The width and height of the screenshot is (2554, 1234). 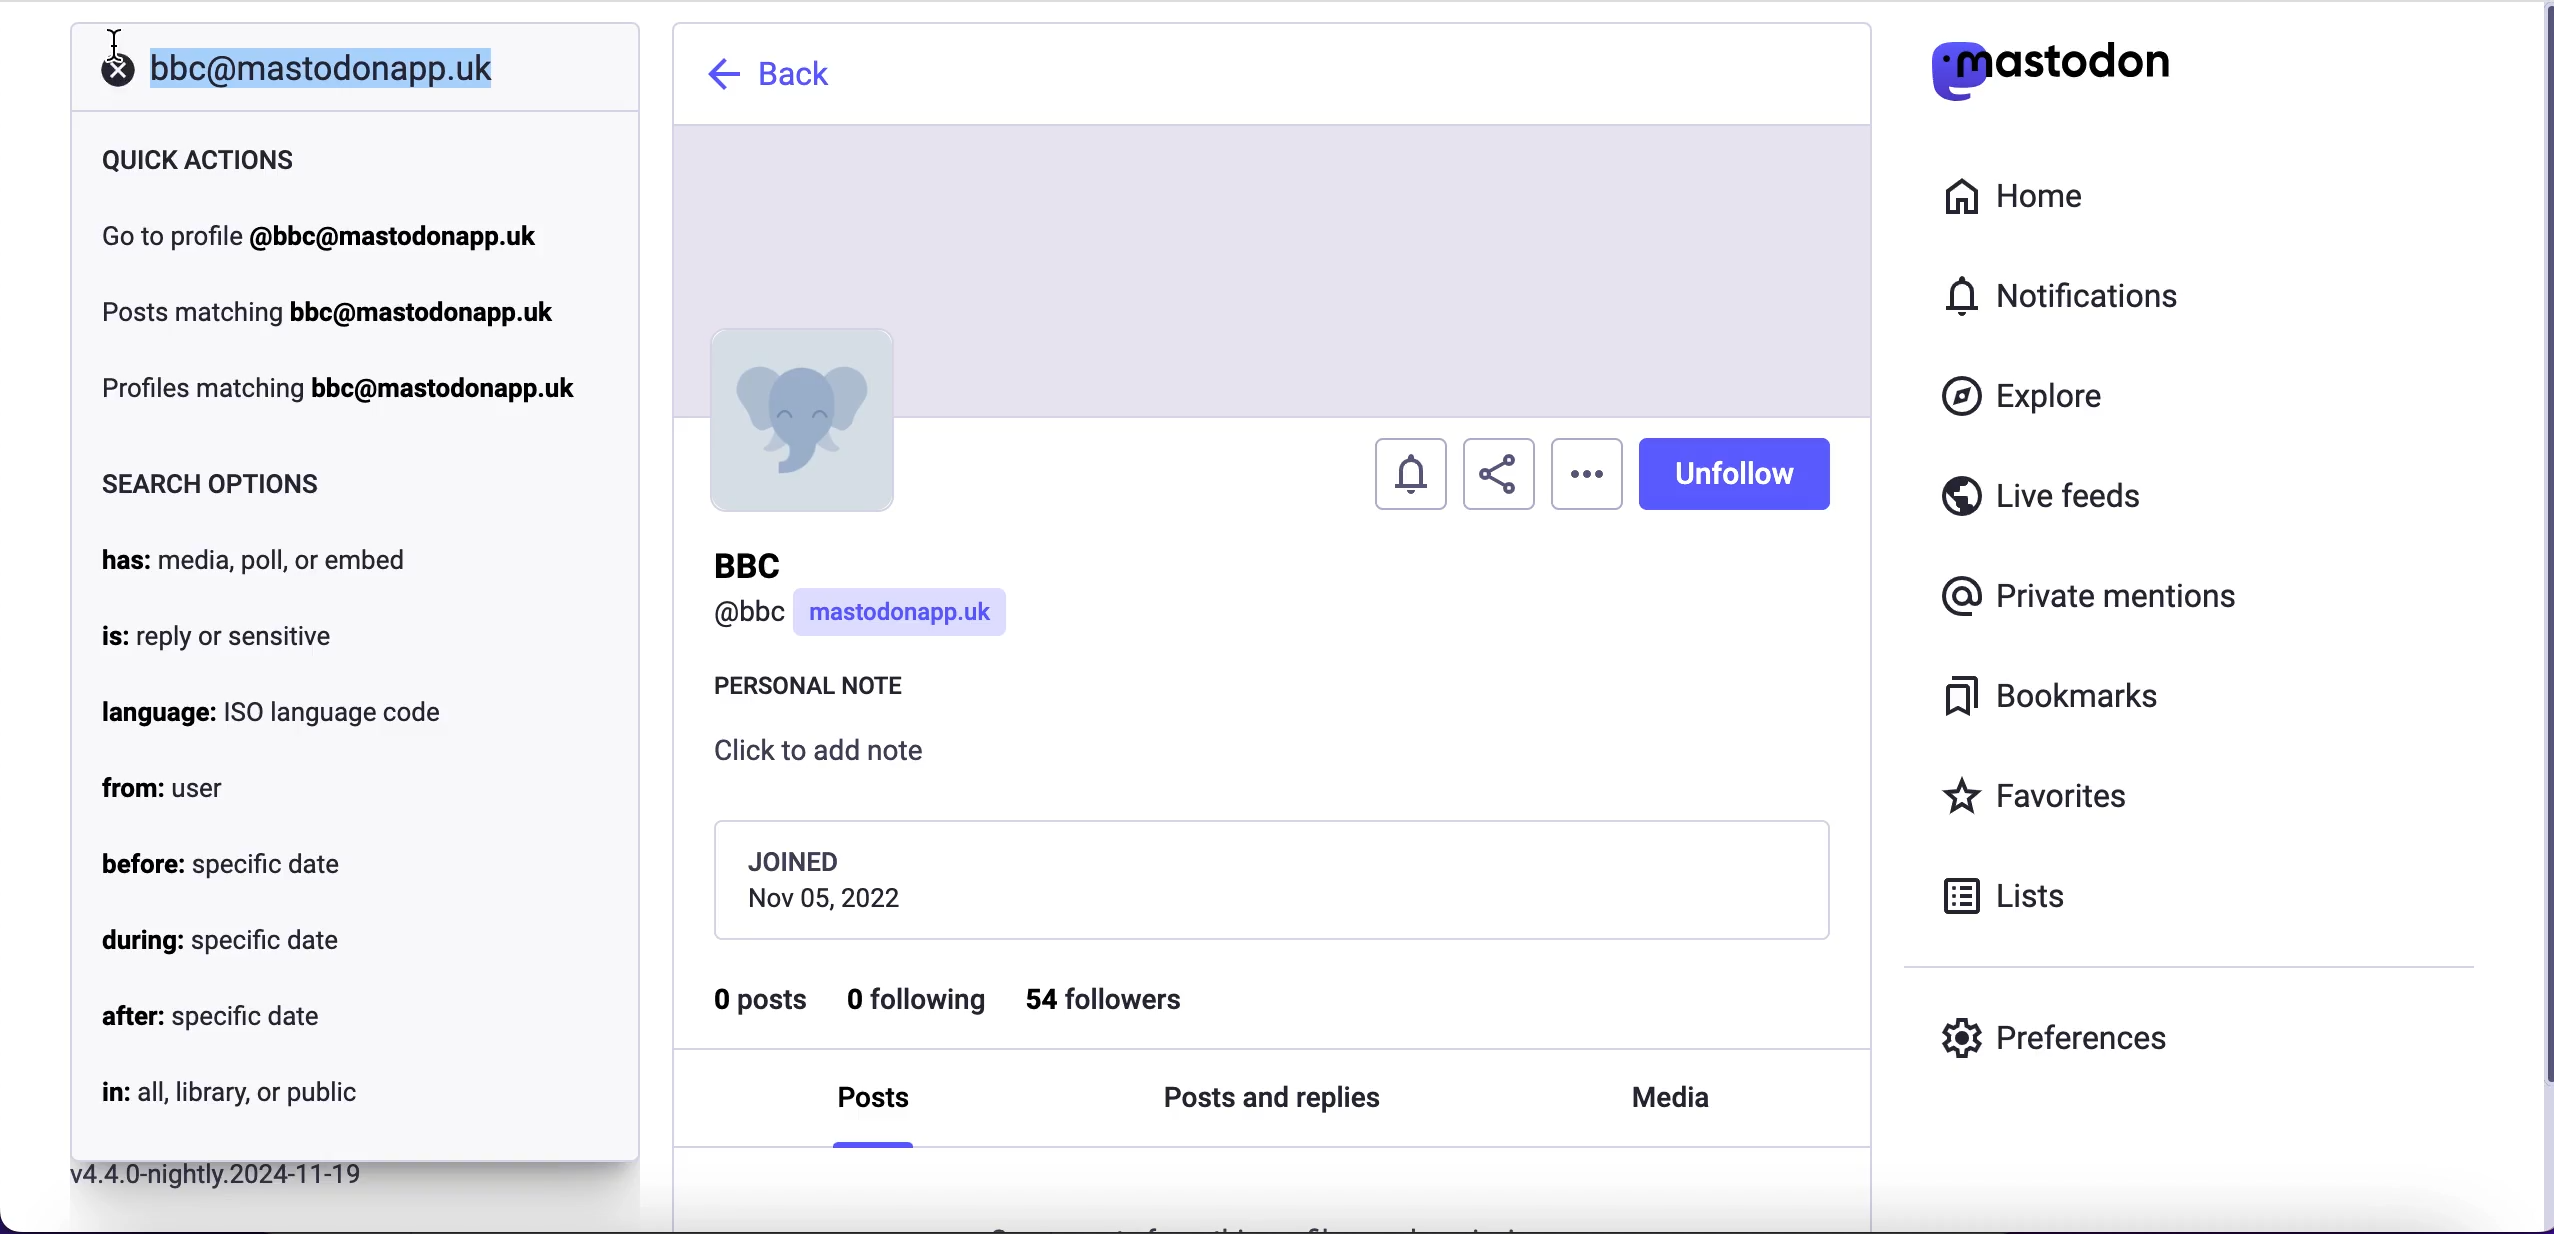 I want to click on posts and replies, so click(x=1271, y=1101).